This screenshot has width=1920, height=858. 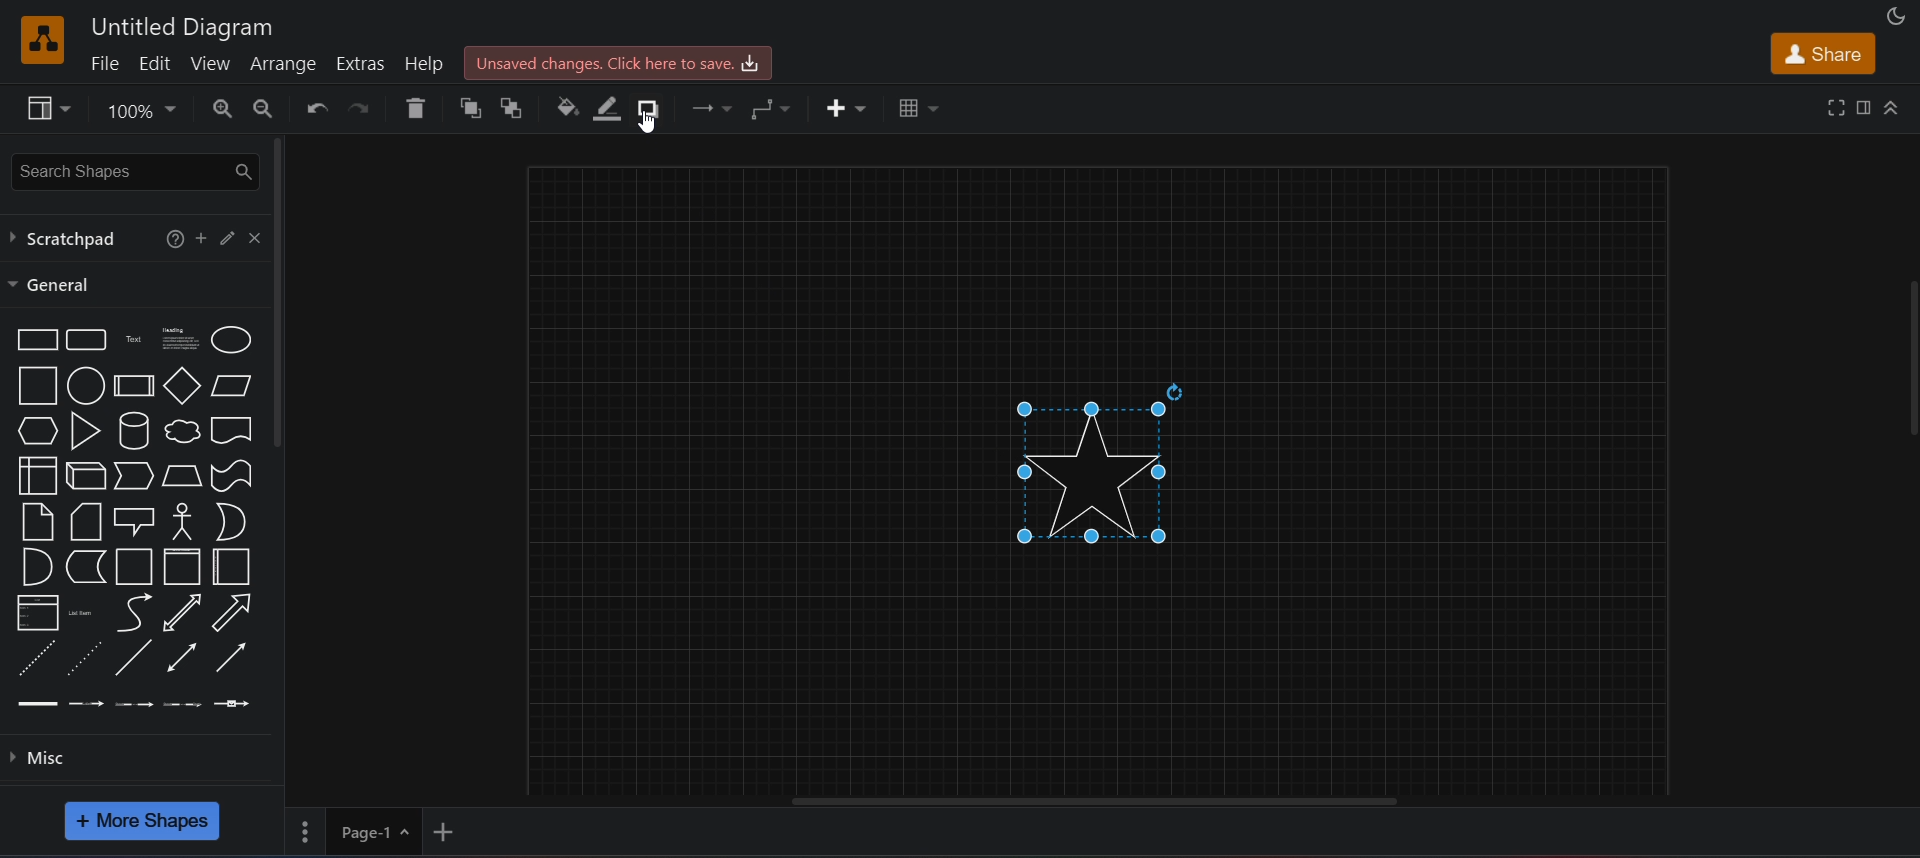 What do you see at coordinates (232, 520) in the screenshot?
I see `or` at bounding box center [232, 520].